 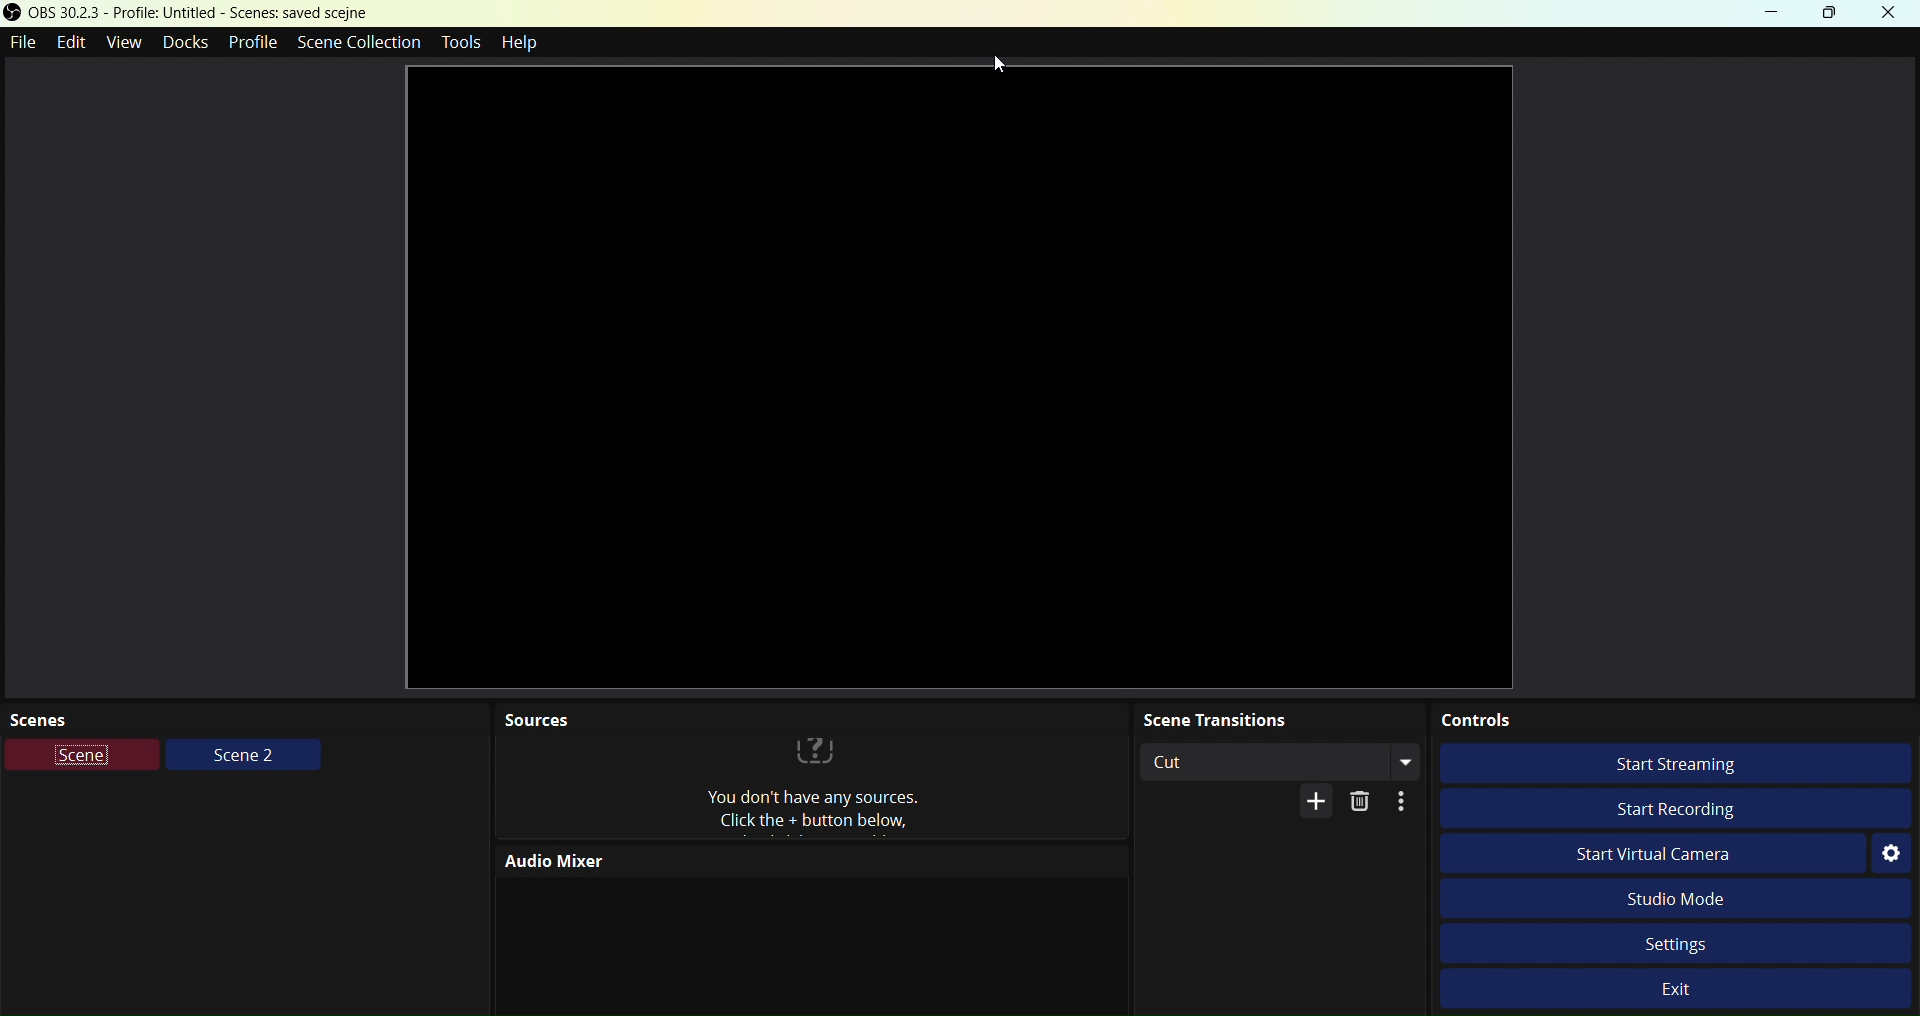 What do you see at coordinates (961, 376) in the screenshot?
I see `Video preview` at bounding box center [961, 376].